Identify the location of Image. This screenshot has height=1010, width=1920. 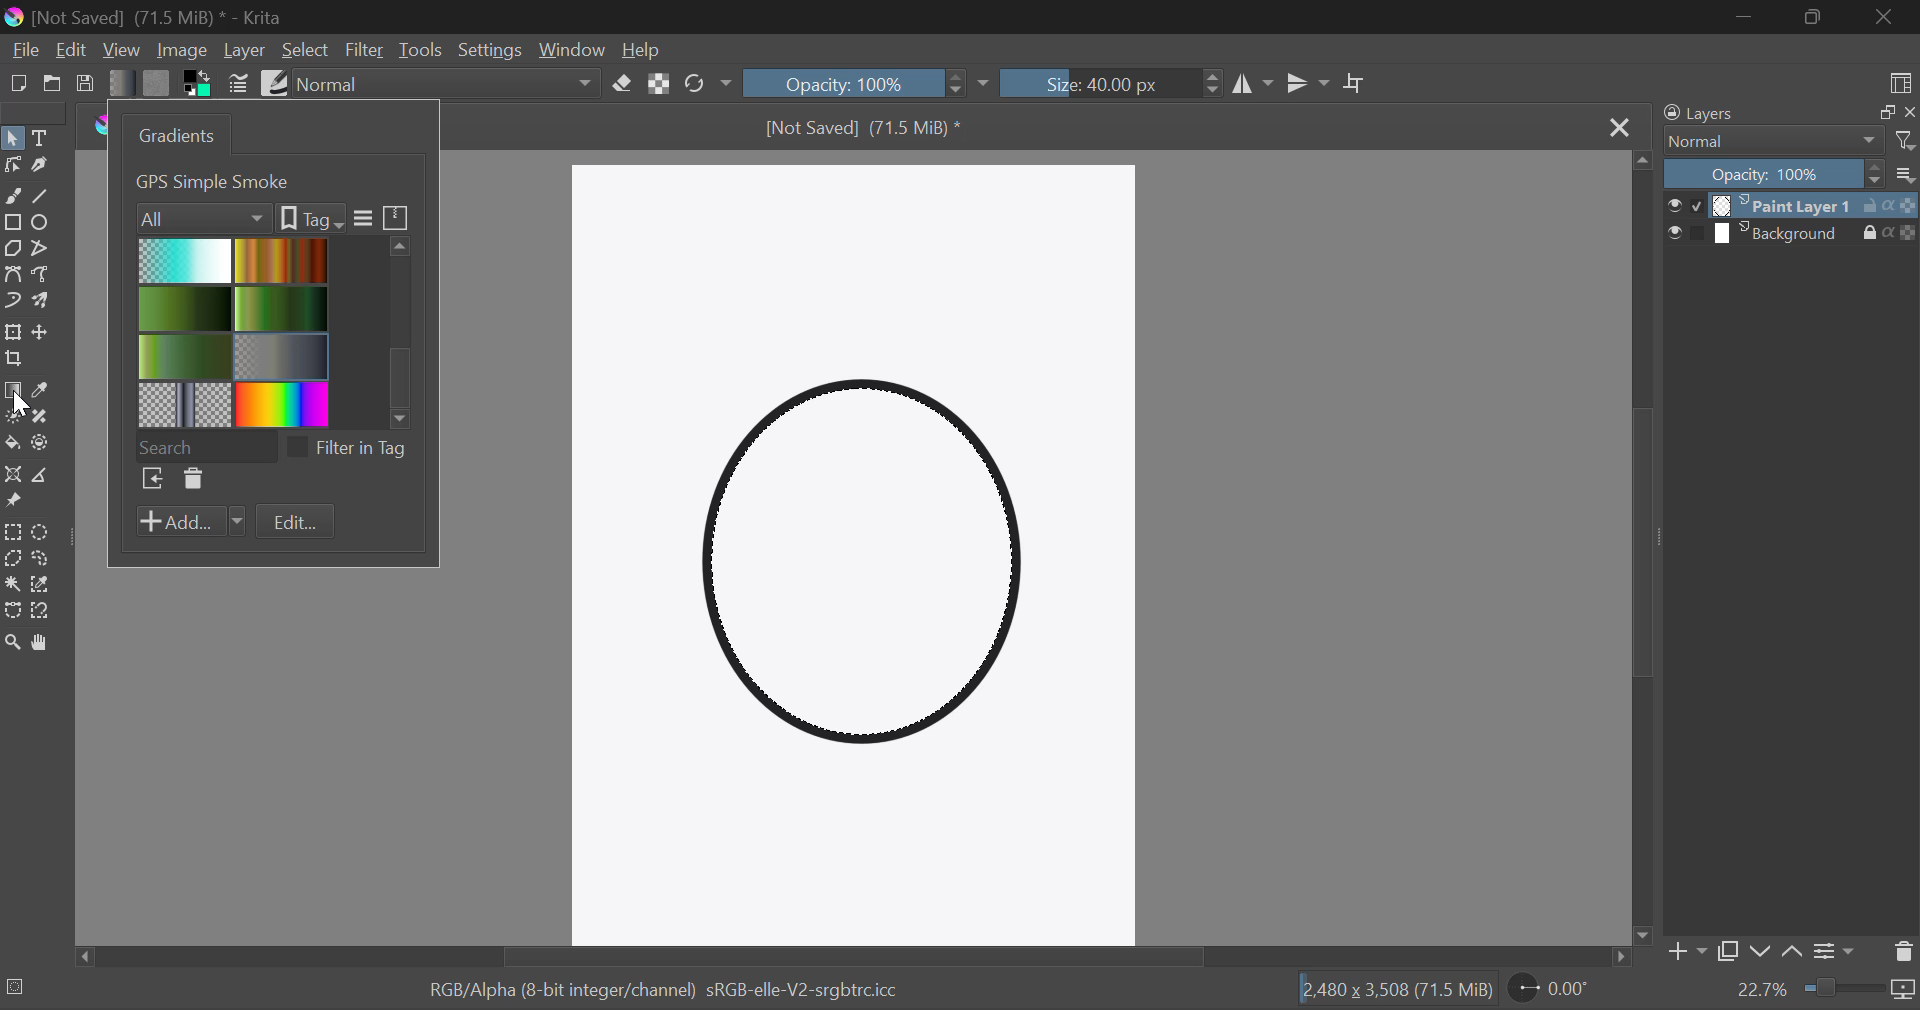
(184, 52).